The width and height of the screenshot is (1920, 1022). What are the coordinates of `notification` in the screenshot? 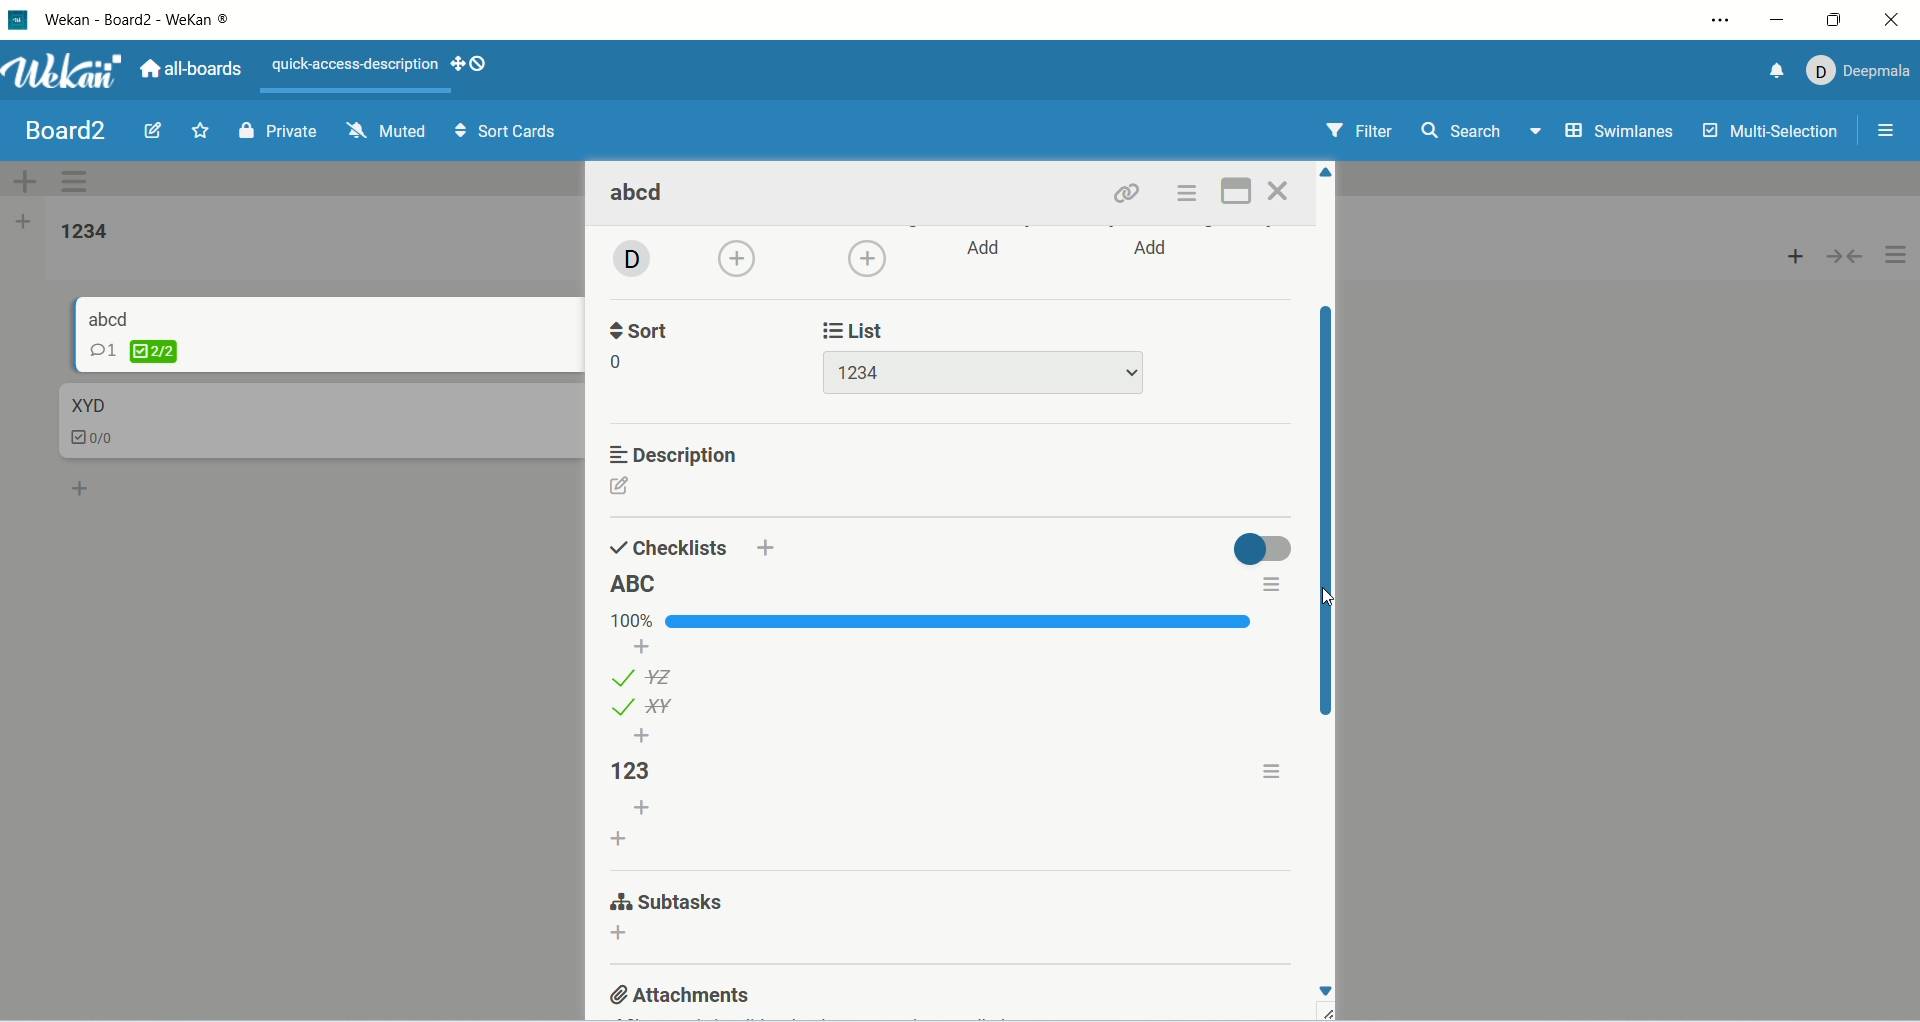 It's located at (1772, 74).